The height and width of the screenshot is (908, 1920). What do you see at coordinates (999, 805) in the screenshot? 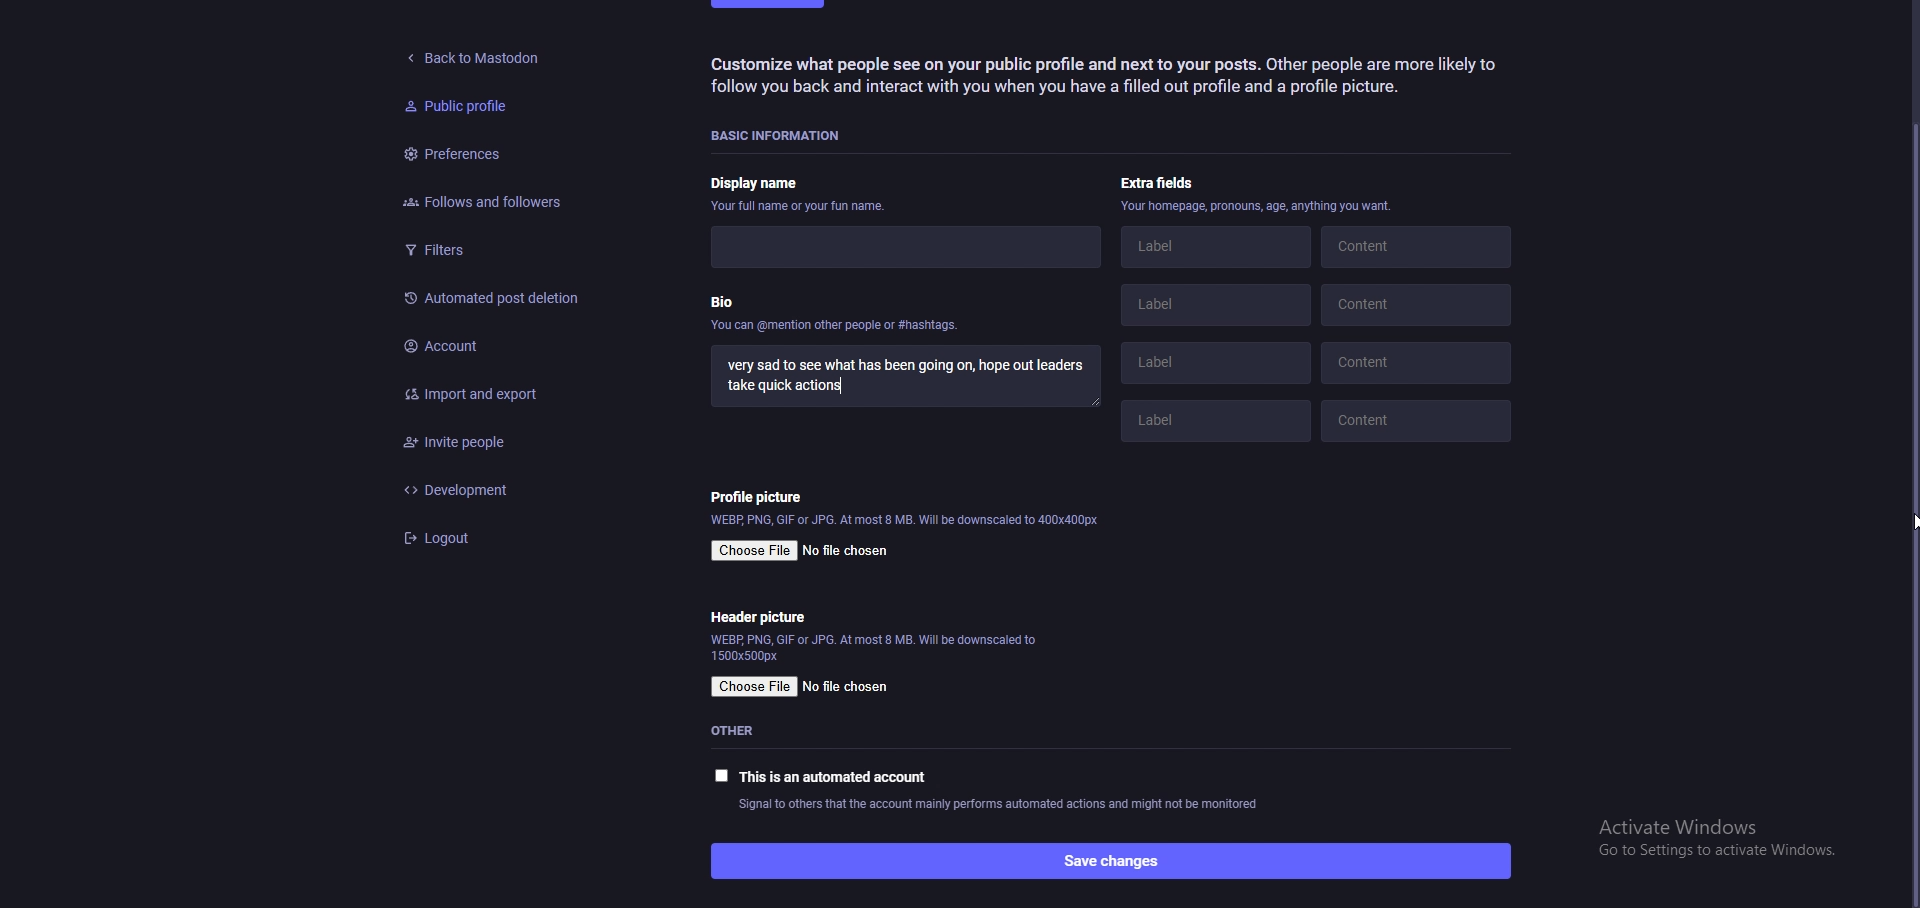
I see `info` at bounding box center [999, 805].